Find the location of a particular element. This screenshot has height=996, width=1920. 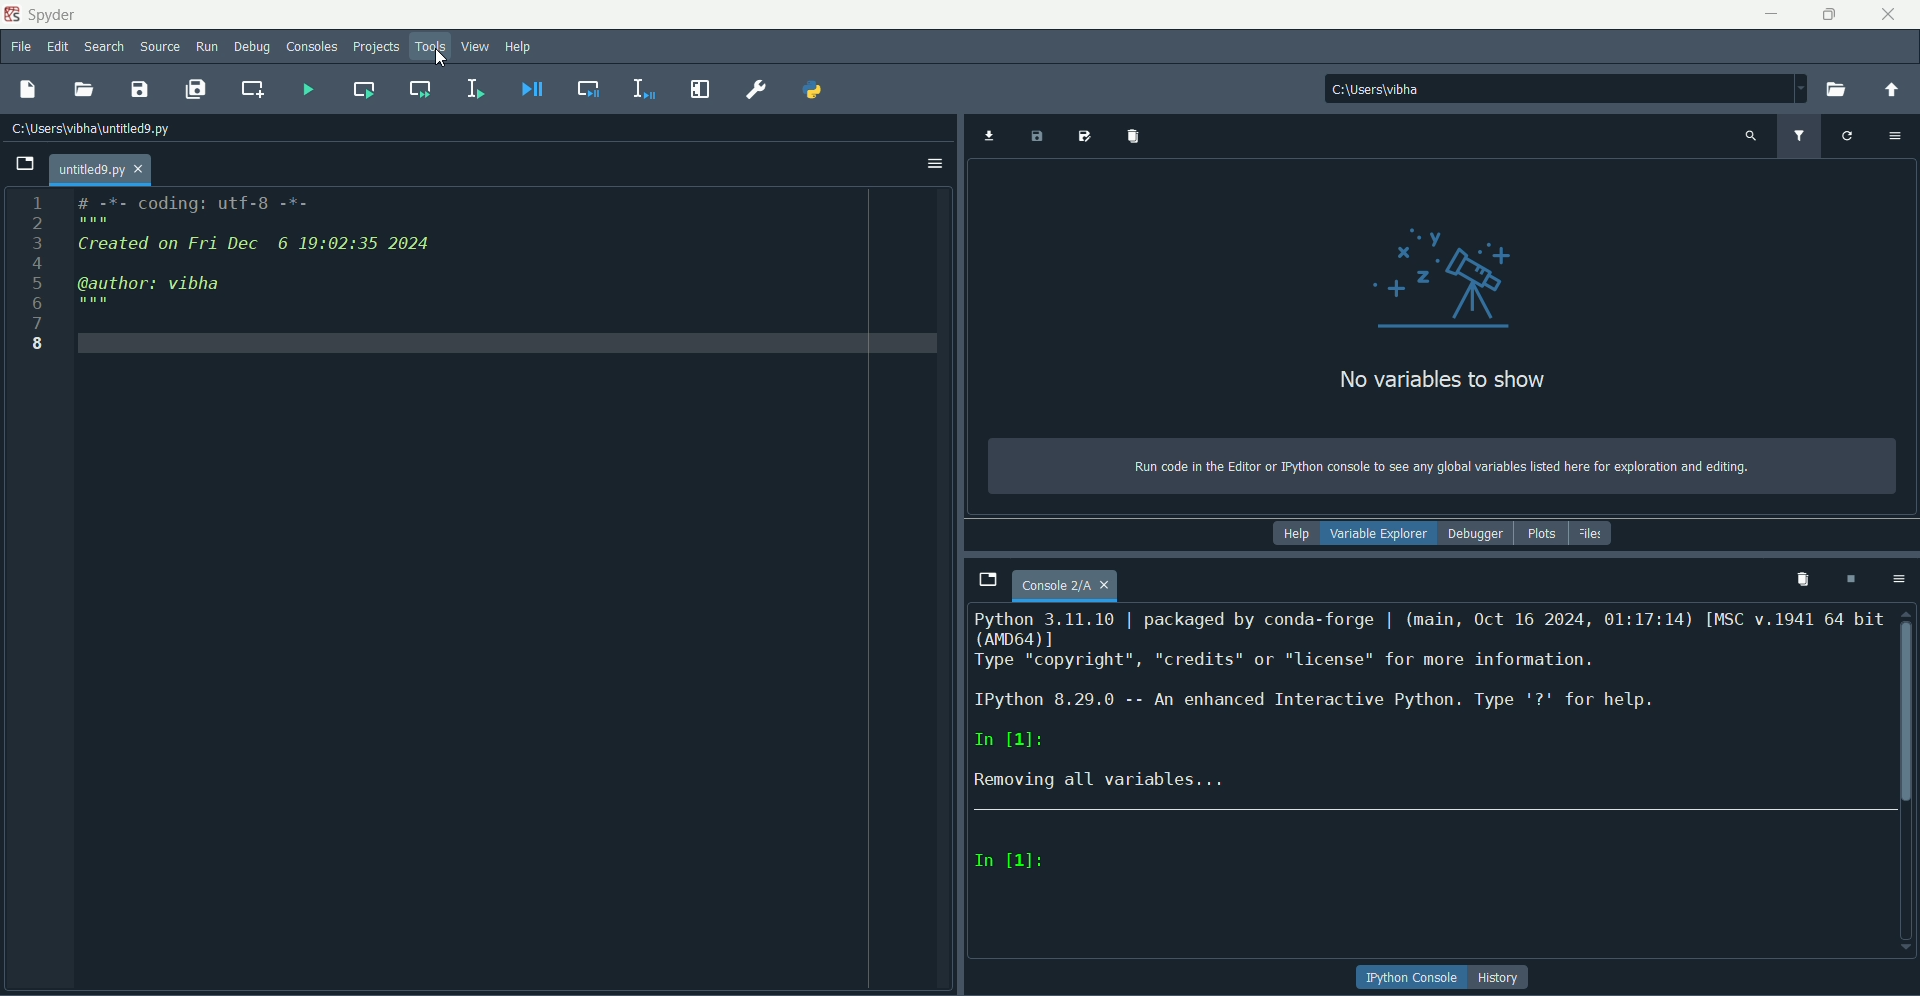

name & logo is located at coordinates (42, 14).